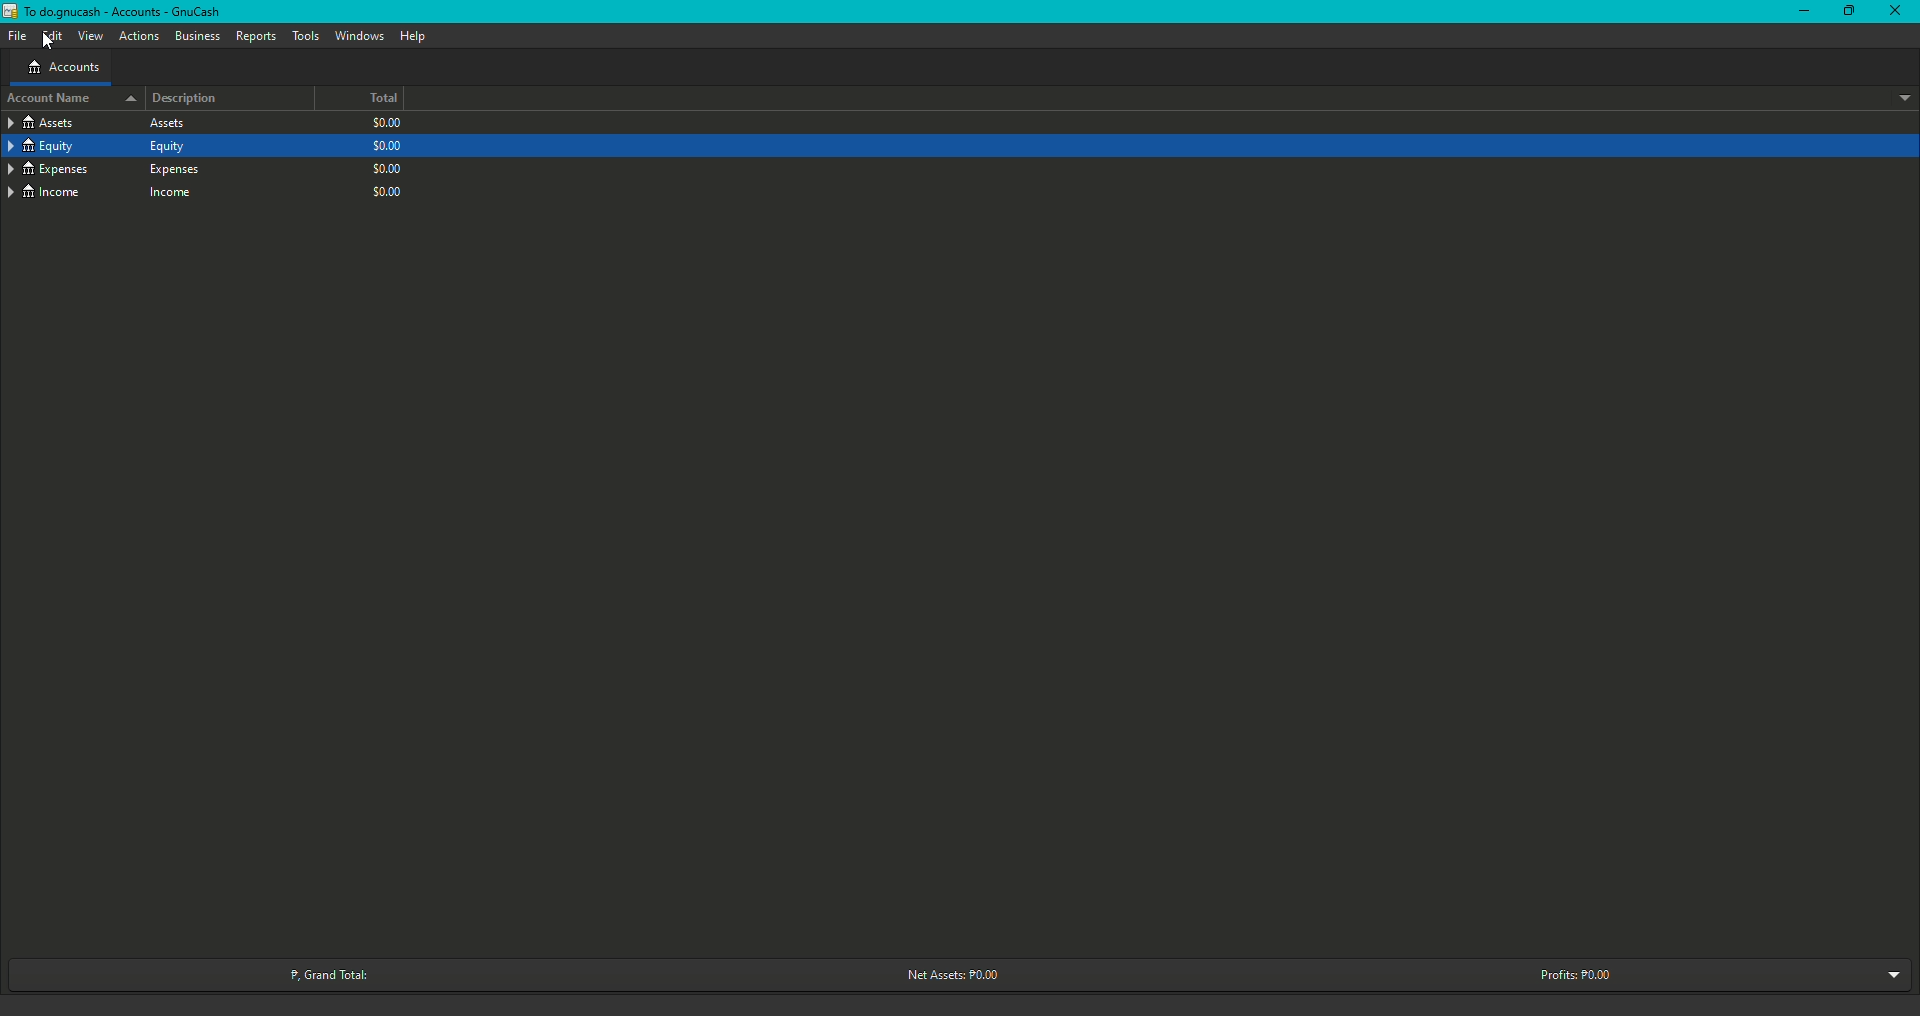 The image size is (1920, 1016). What do you see at coordinates (368, 100) in the screenshot?
I see `Total` at bounding box center [368, 100].